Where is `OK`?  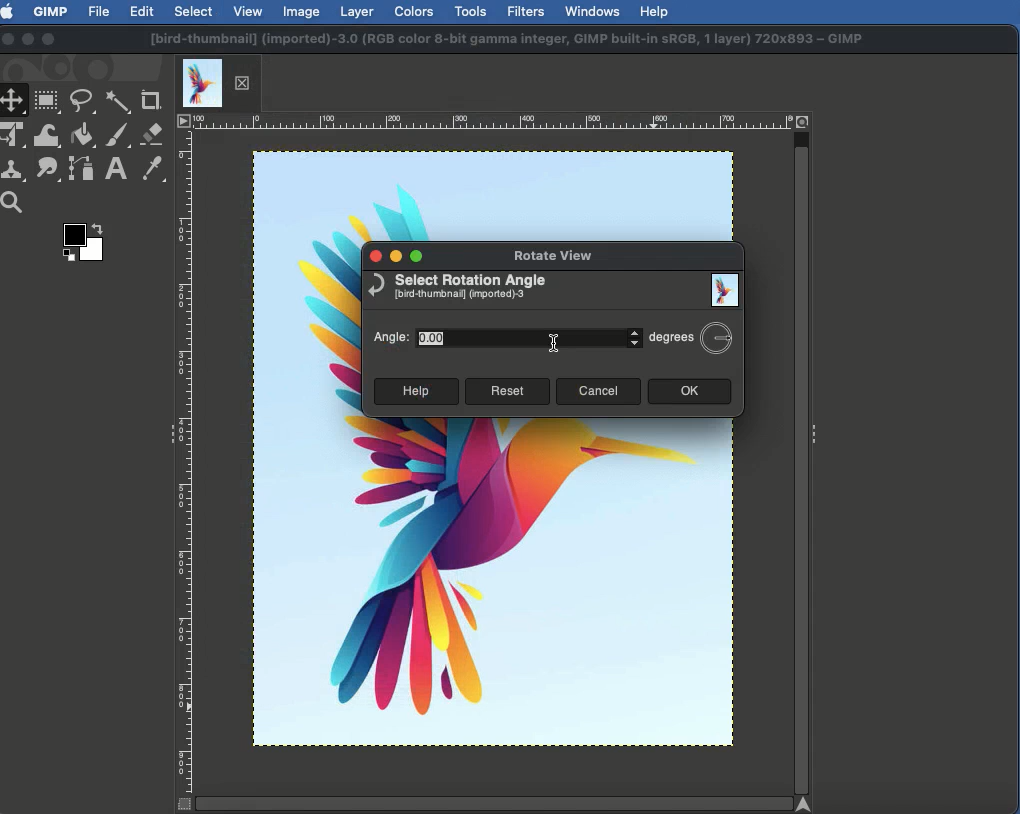 OK is located at coordinates (688, 392).